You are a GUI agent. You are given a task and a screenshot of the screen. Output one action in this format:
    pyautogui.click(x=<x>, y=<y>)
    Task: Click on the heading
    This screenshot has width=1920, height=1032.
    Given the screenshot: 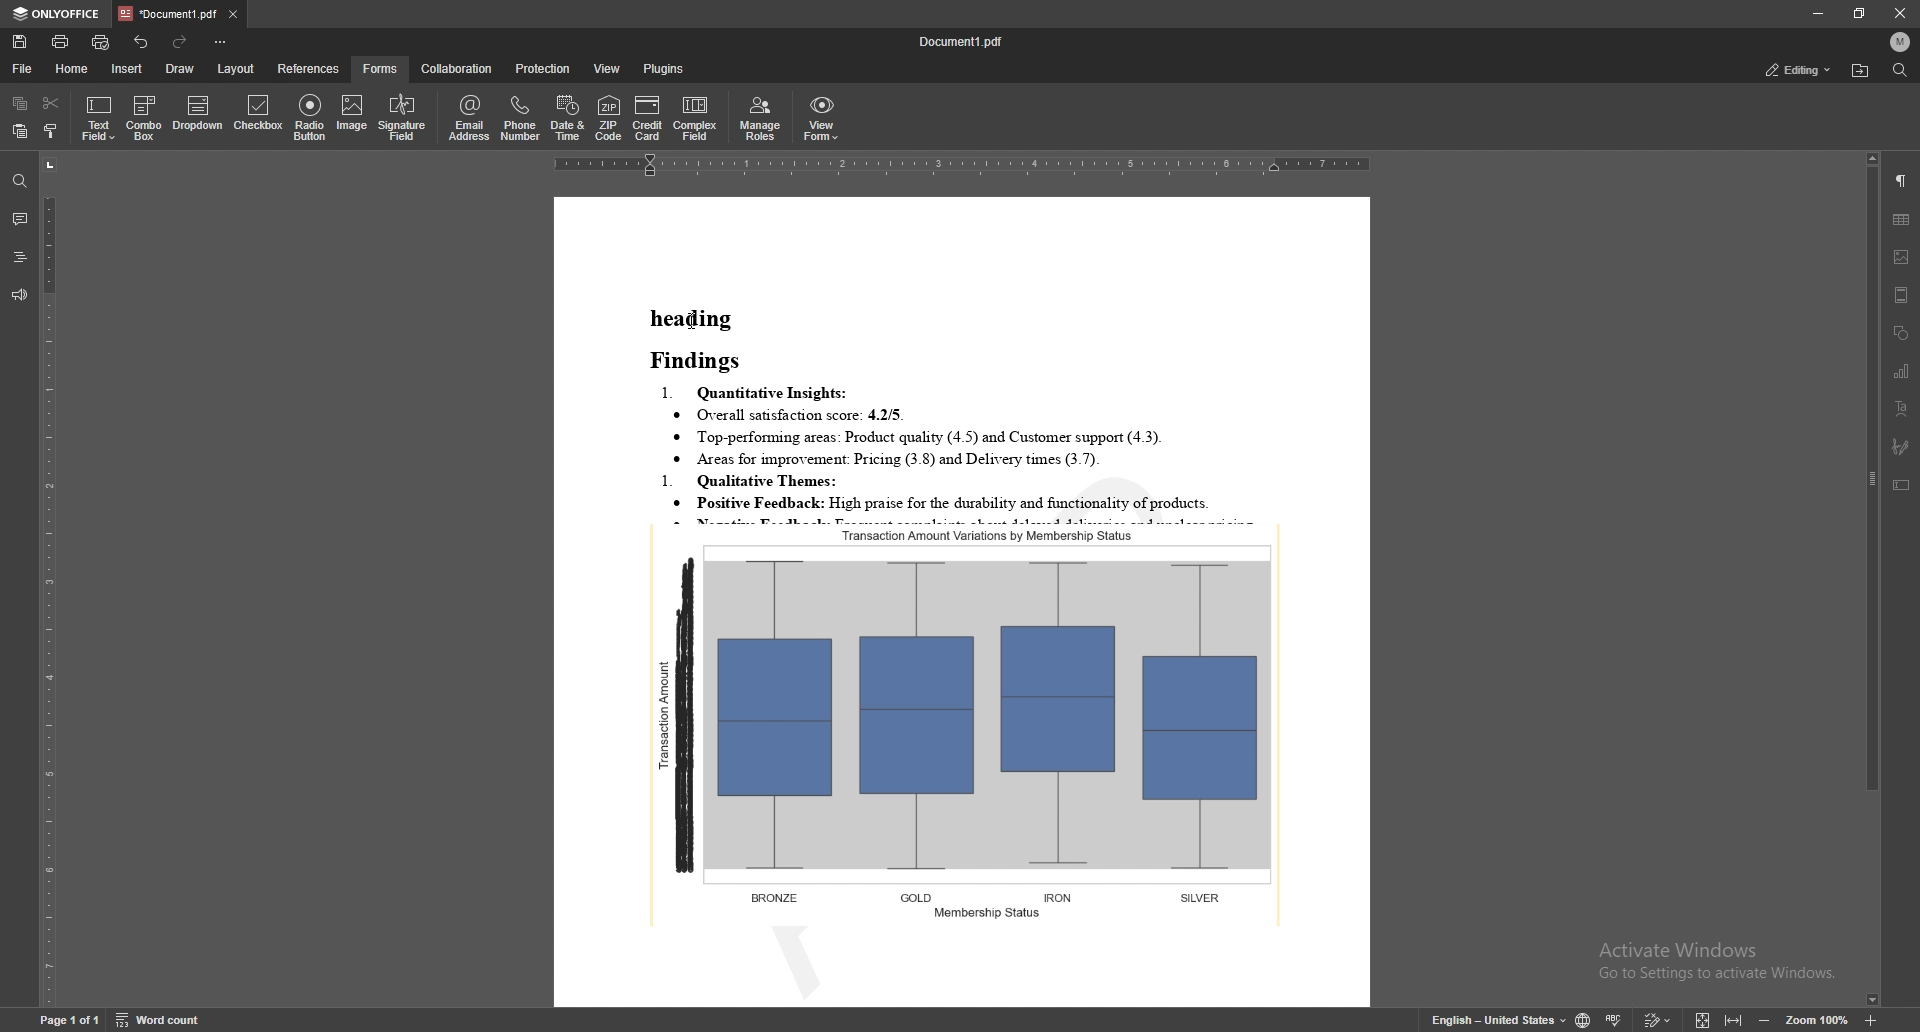 What is the action you would take?
    pyautogui.click(x=693, y=318)
    